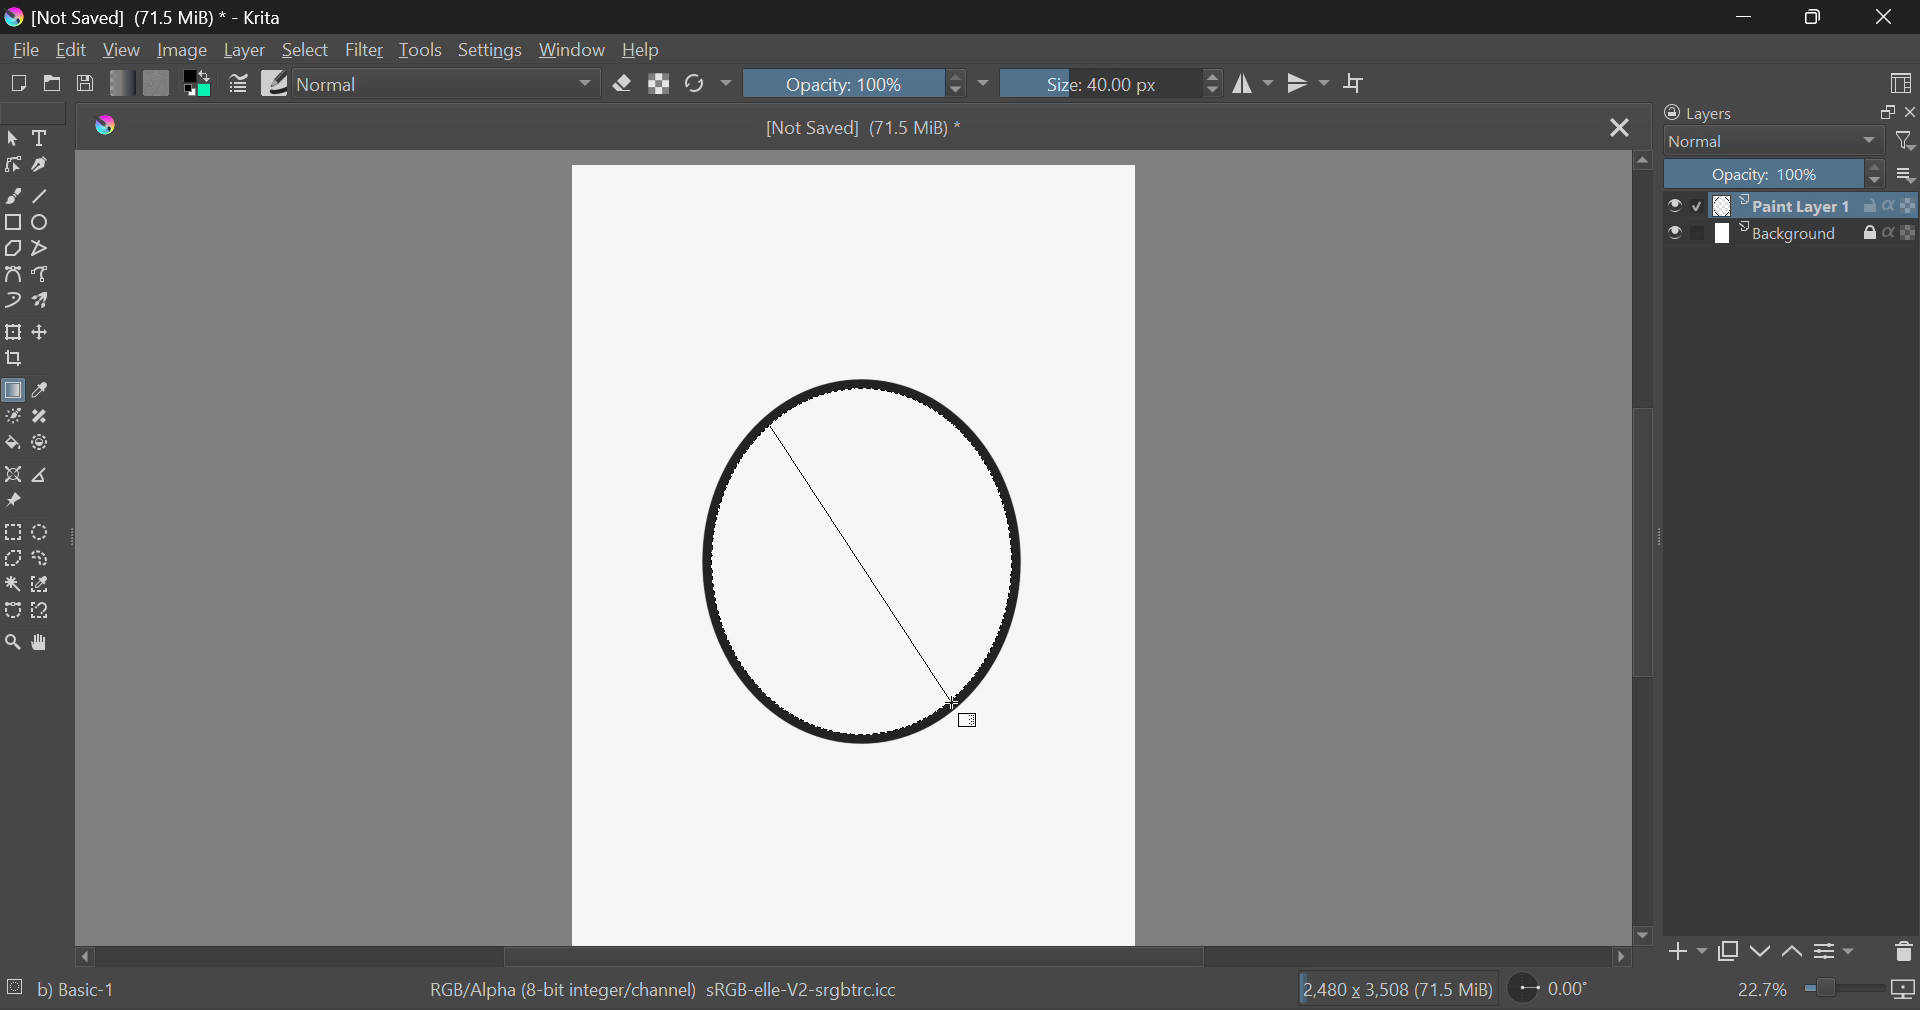 The width and height of the screenshot is (1920, 1010). What do you see at coordinates (13, 420) in the screenshot?
I see `Colorize Mask Tool` at bounding box center [13, 420].